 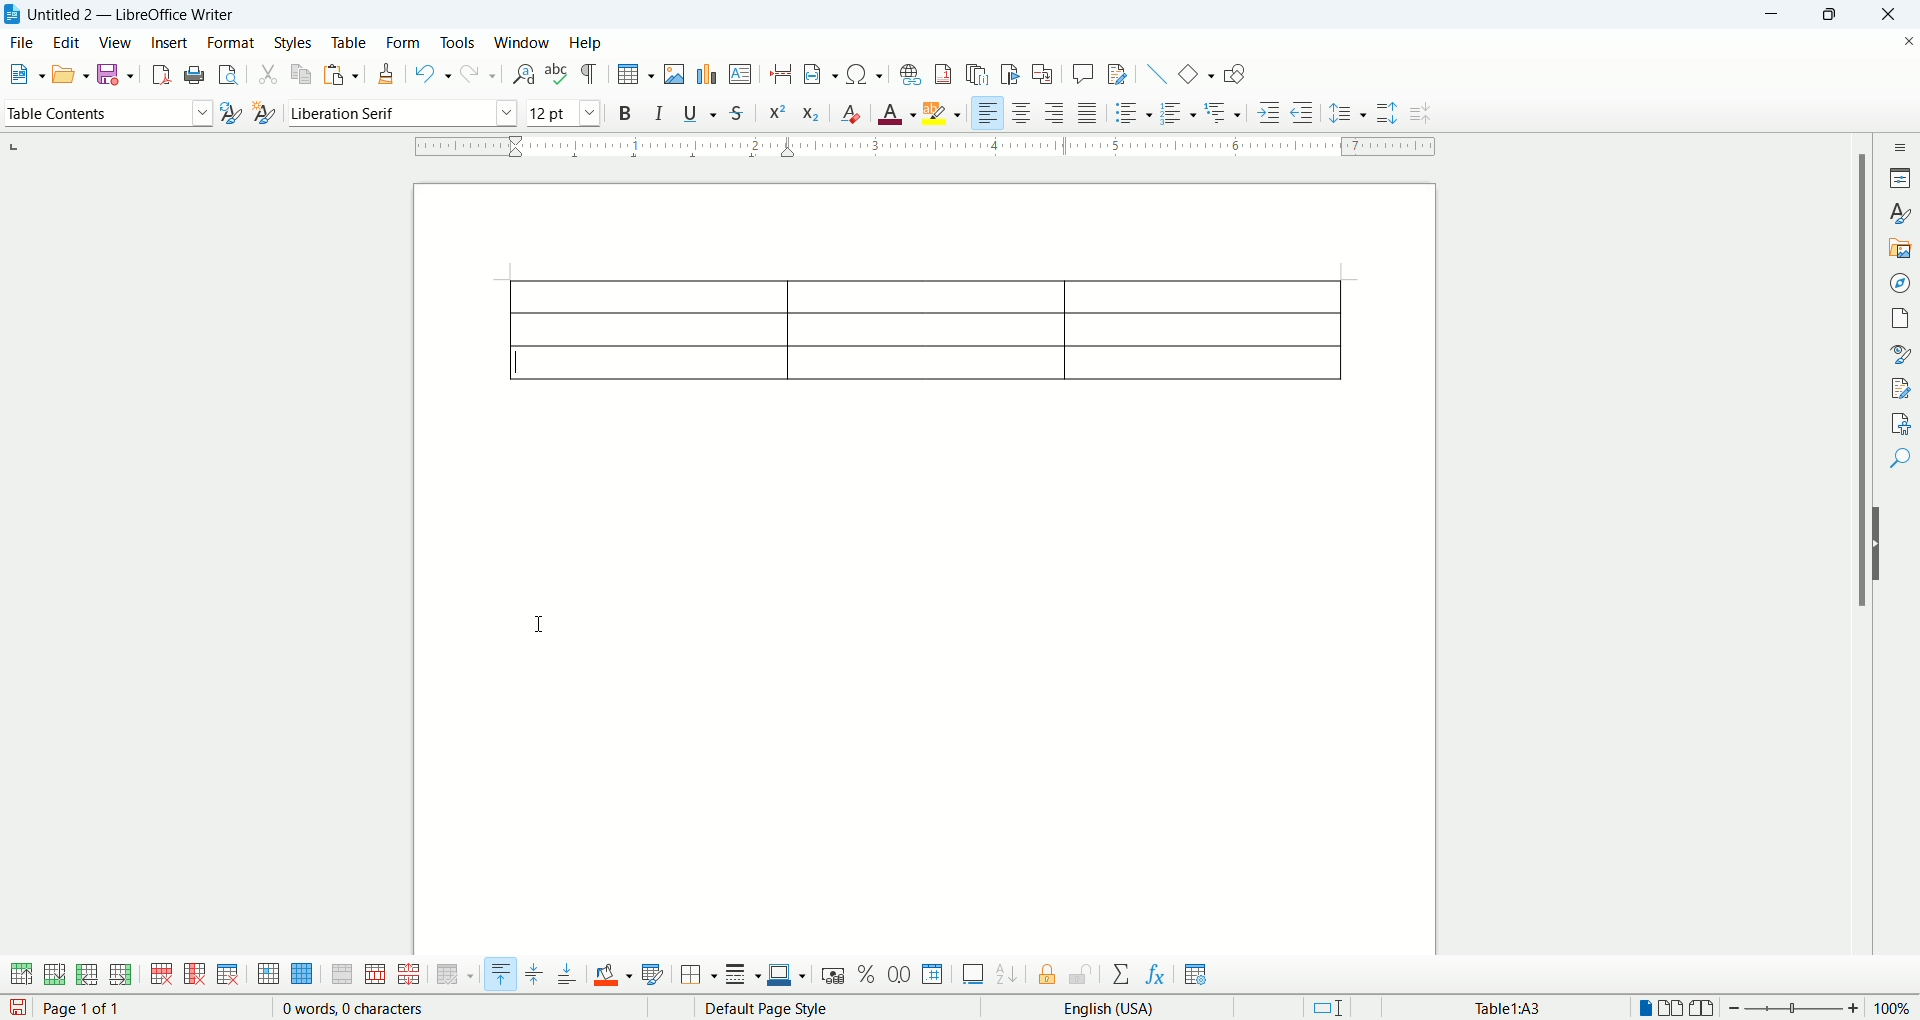 I want to click on paste, so click(x=341, y=78).